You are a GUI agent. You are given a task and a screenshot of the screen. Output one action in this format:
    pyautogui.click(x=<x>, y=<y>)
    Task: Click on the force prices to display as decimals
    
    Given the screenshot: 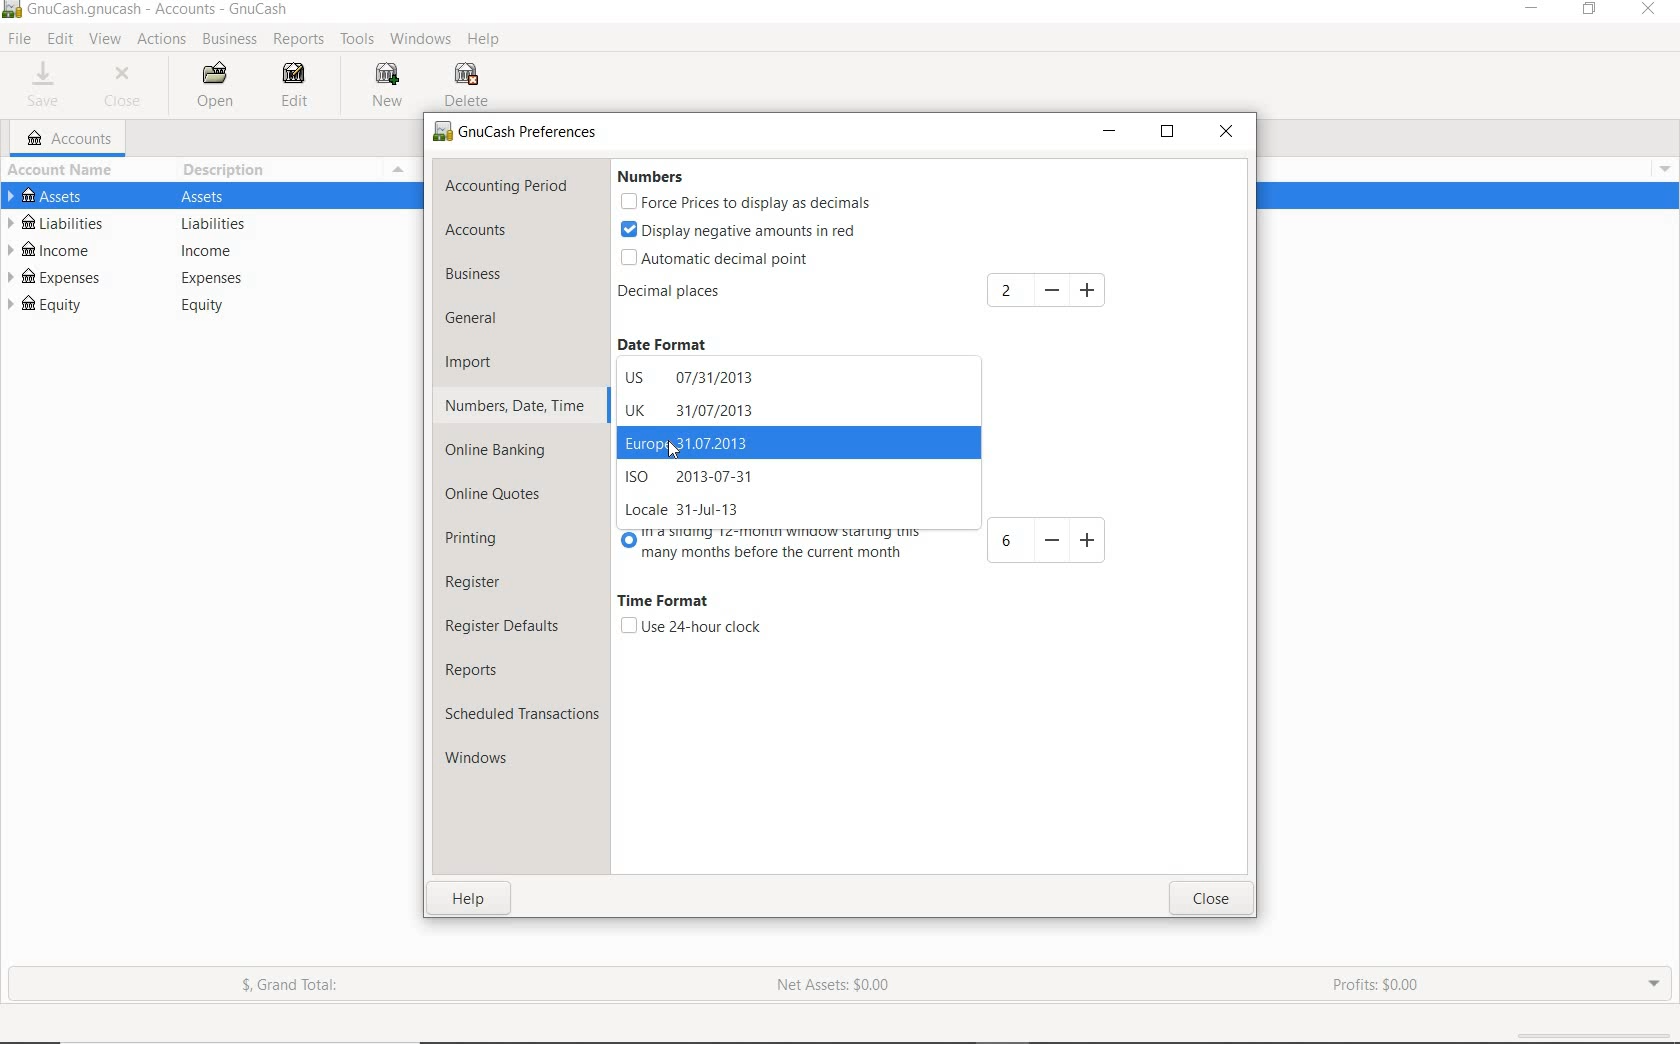 What is the action you would take?
    pyautogui.click(x=746, y=204)
    